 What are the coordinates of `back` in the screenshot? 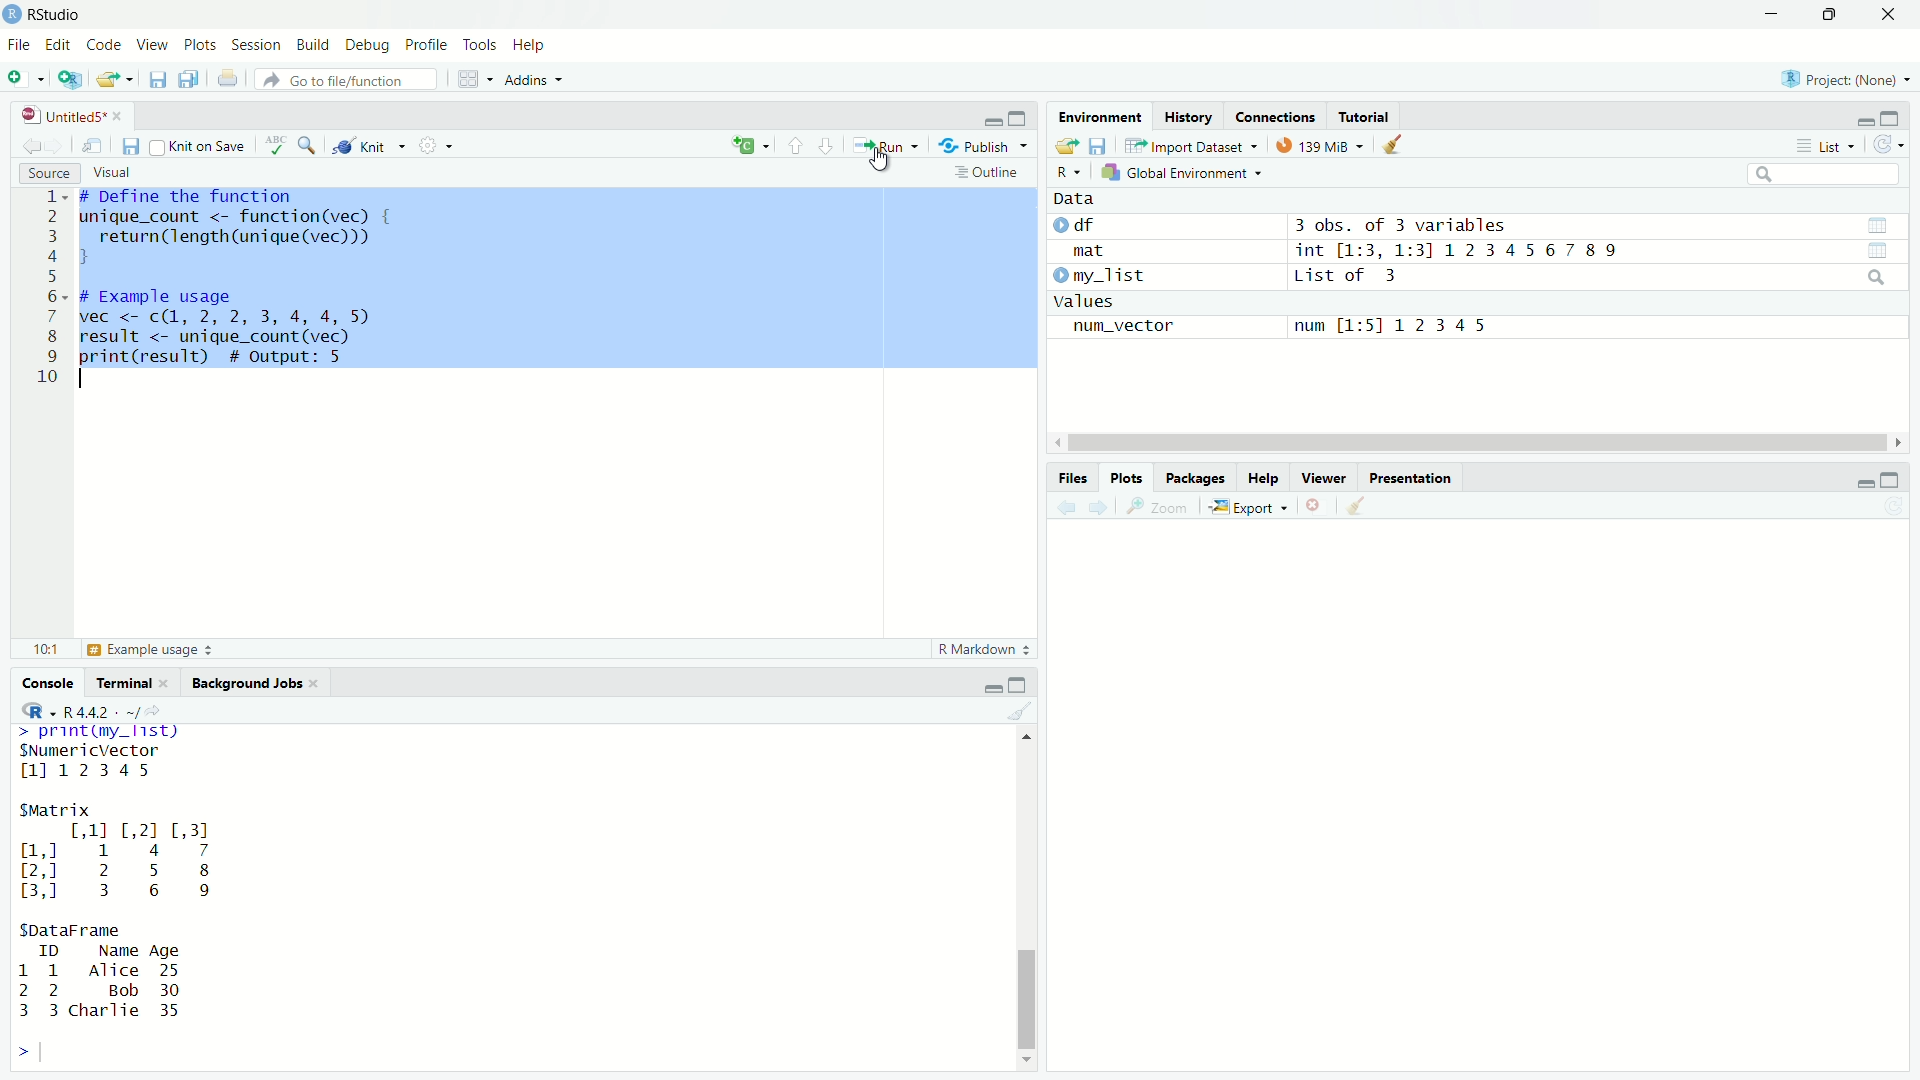 It's located at (1069, 508).